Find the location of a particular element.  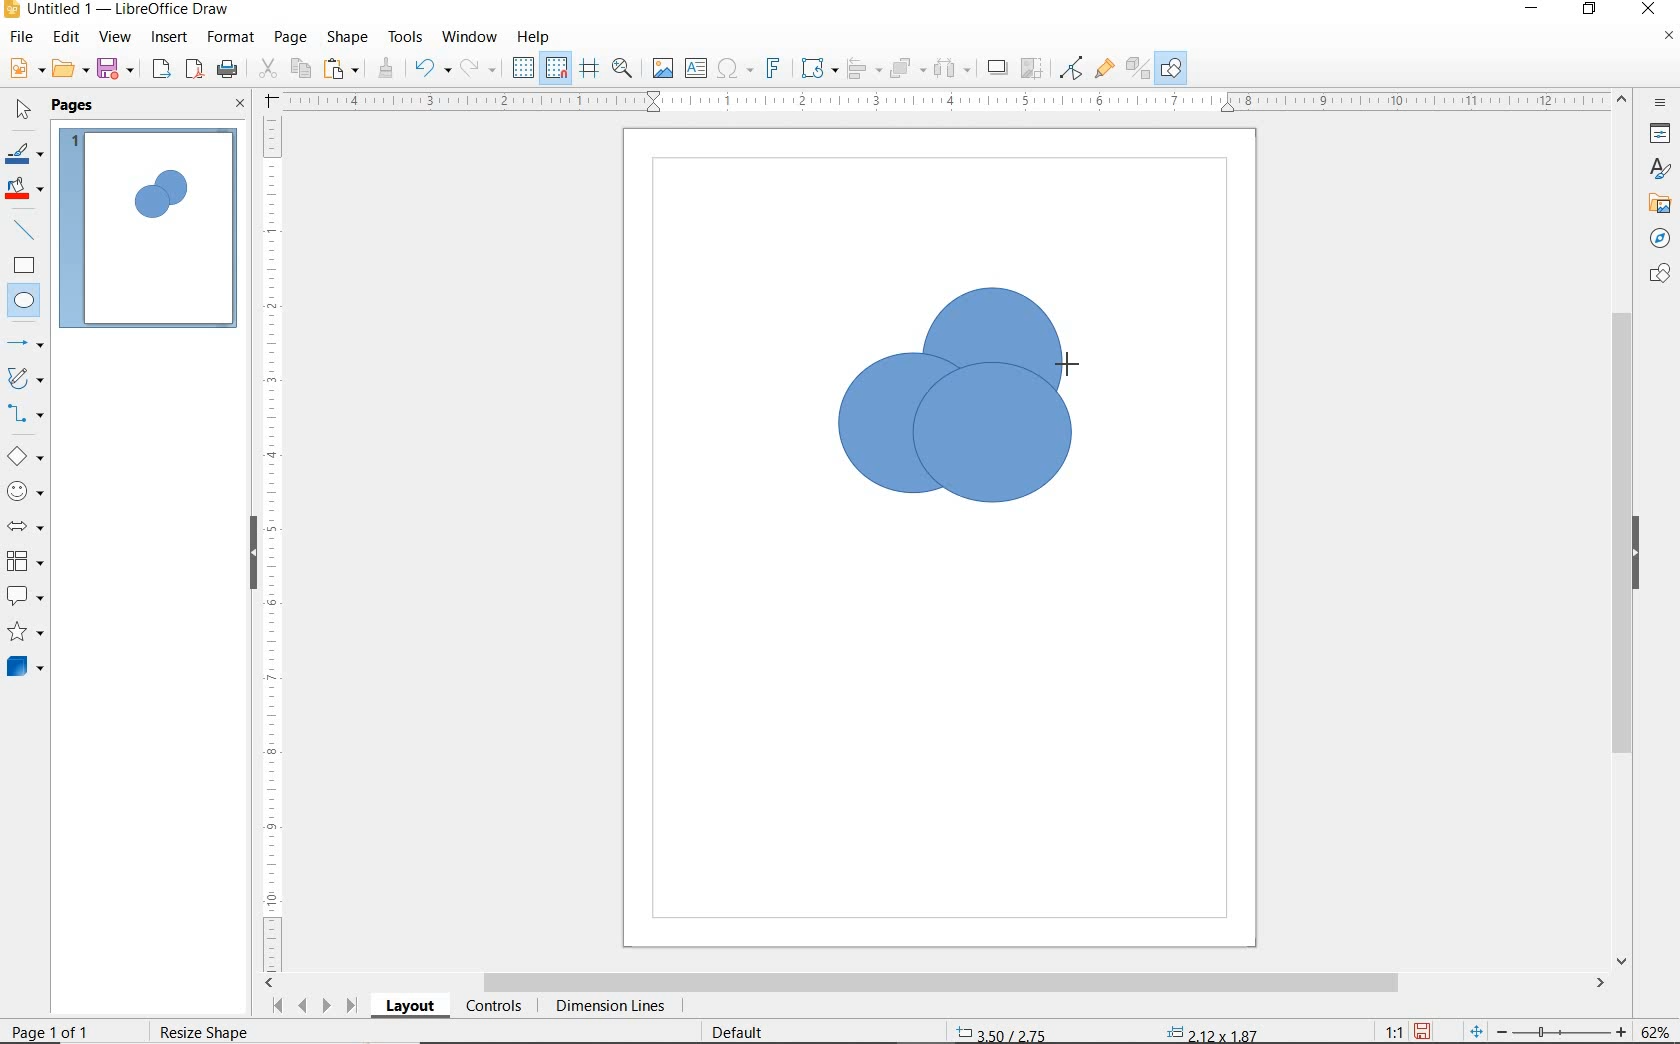

UNDO is located at coordinates (432, 70).